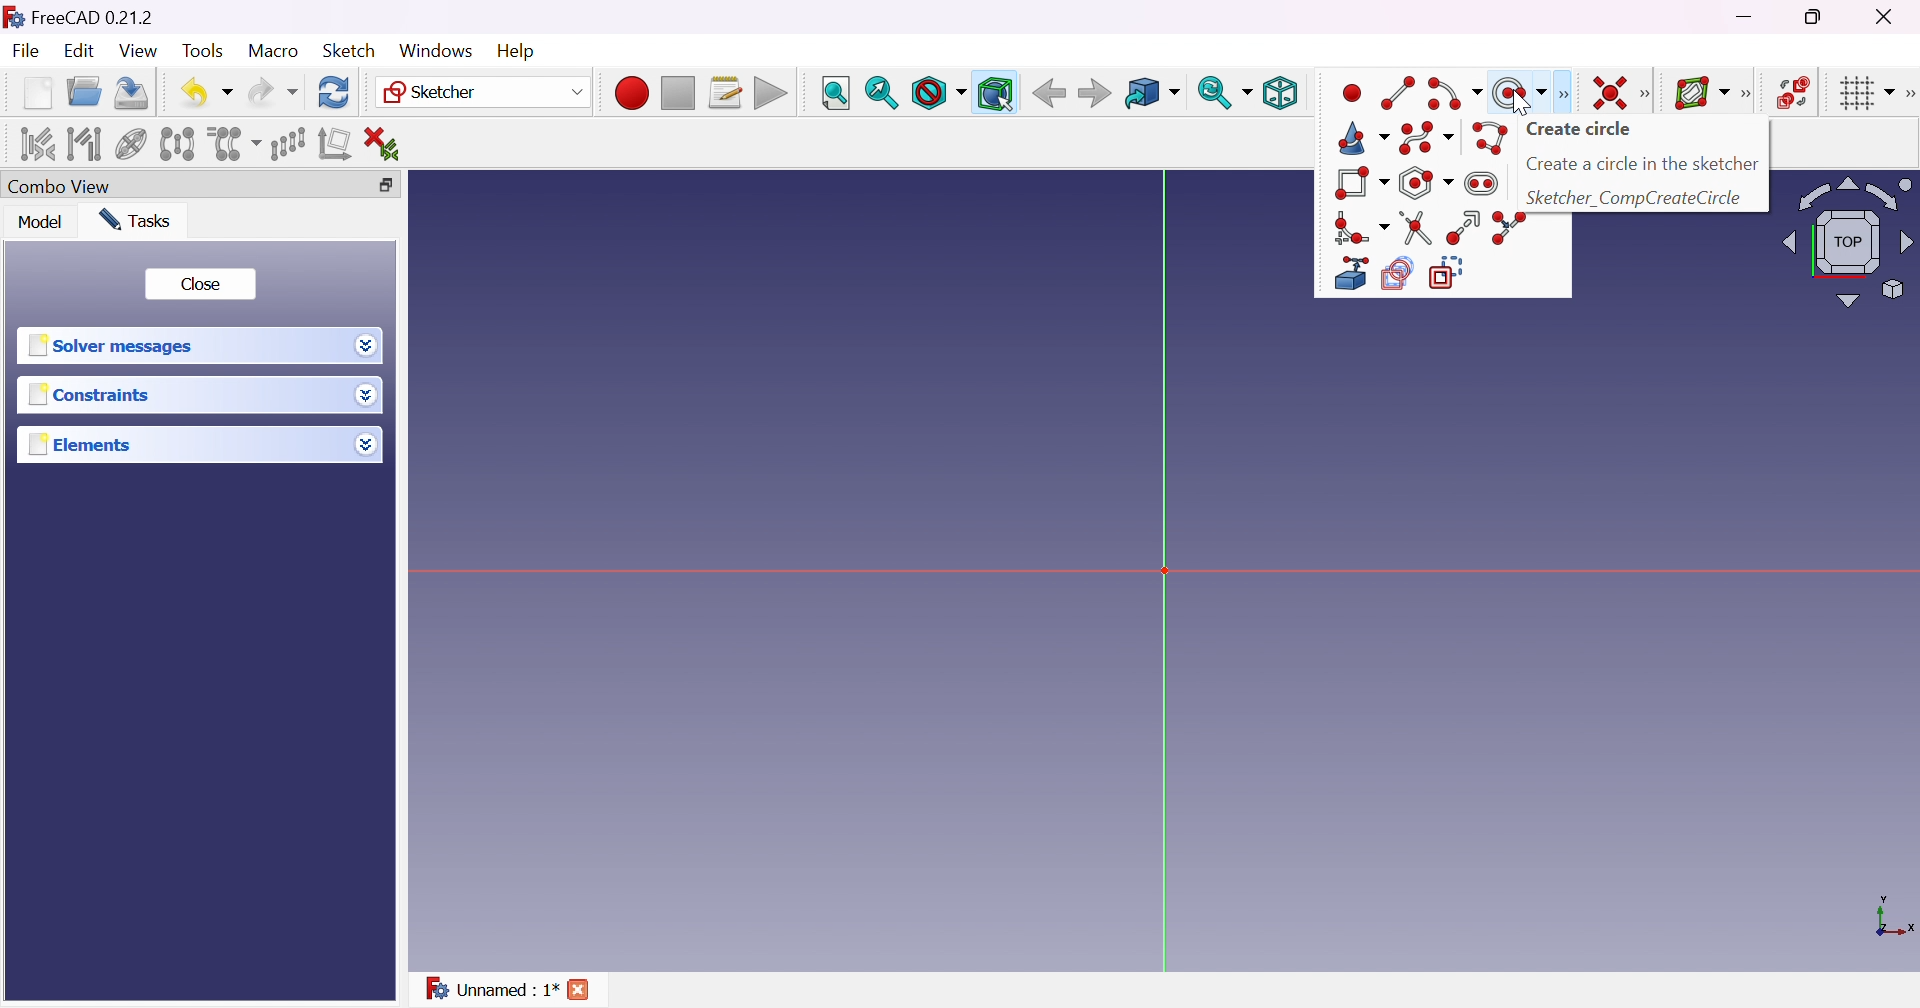 The height and width of the screenshot is (1008, 1920). What do you see at coordinates (1485, 183) in the screenshot?
I see `Create slot` at bounding box center [1485, 183].